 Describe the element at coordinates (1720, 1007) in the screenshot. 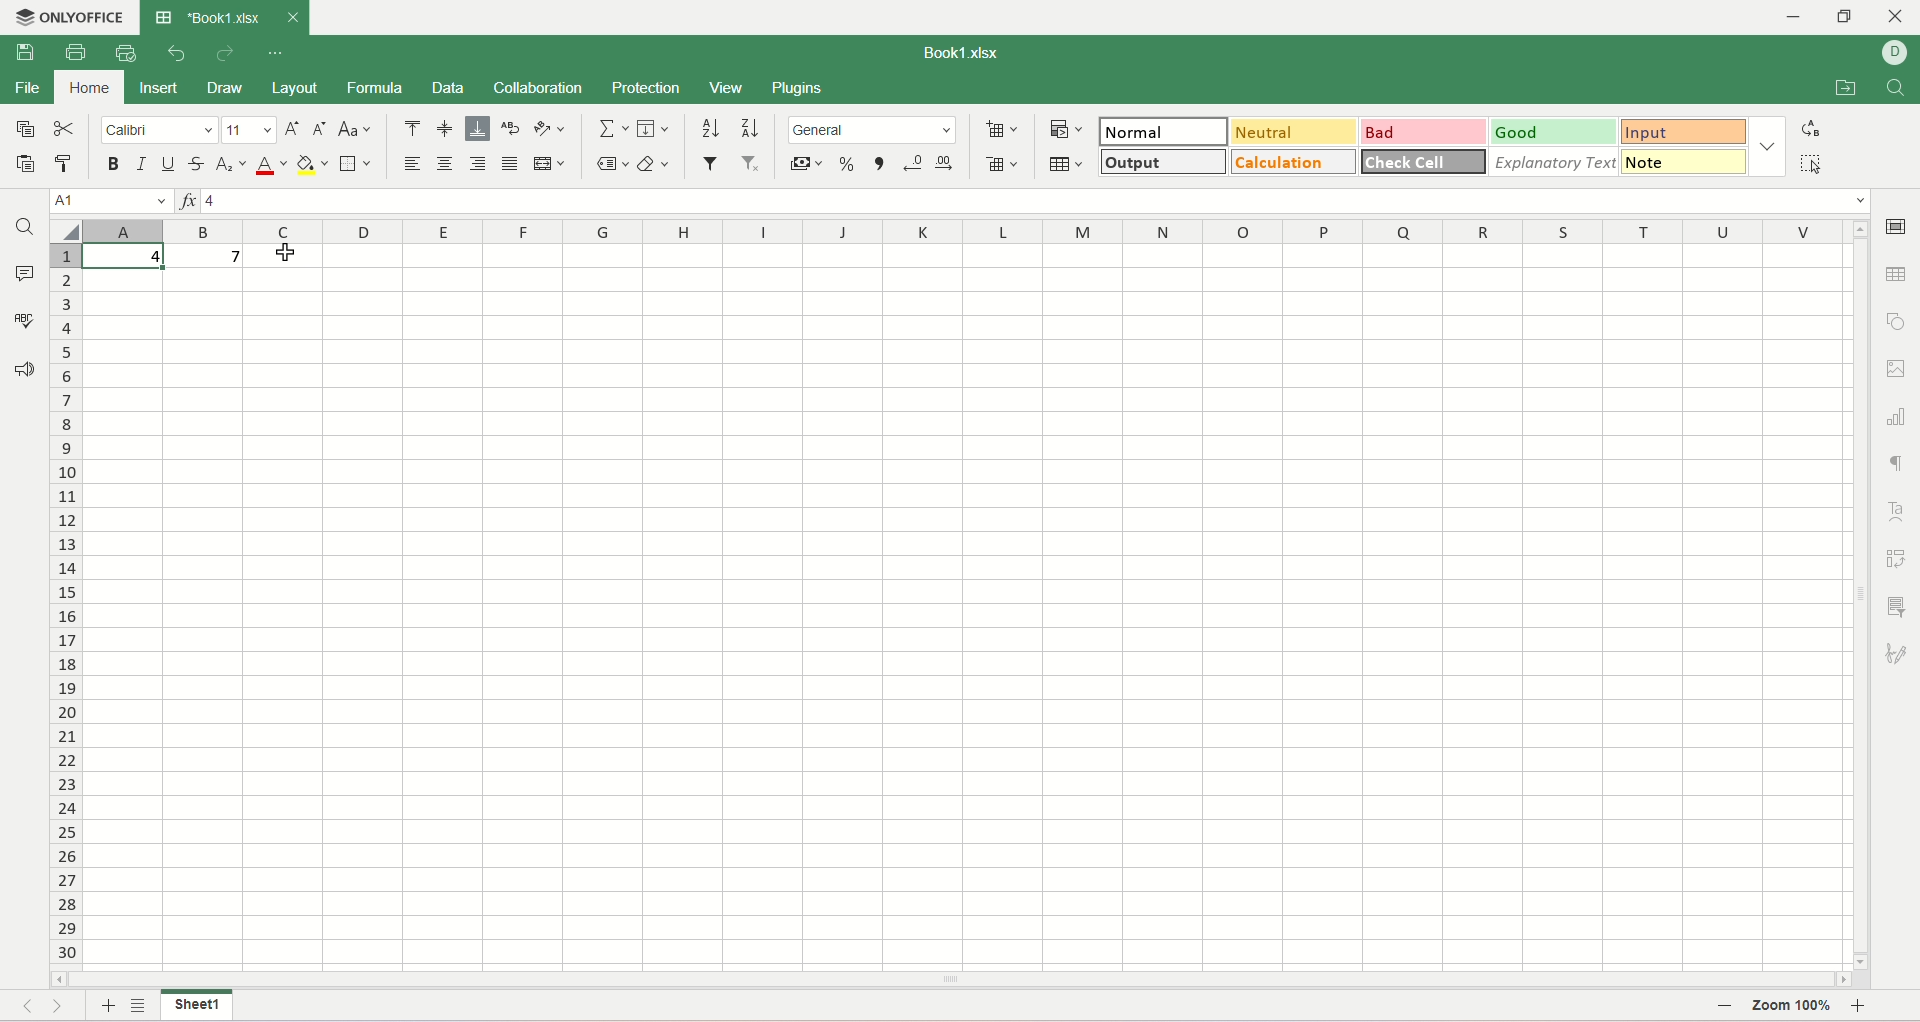

I see `zoom out` at that location.